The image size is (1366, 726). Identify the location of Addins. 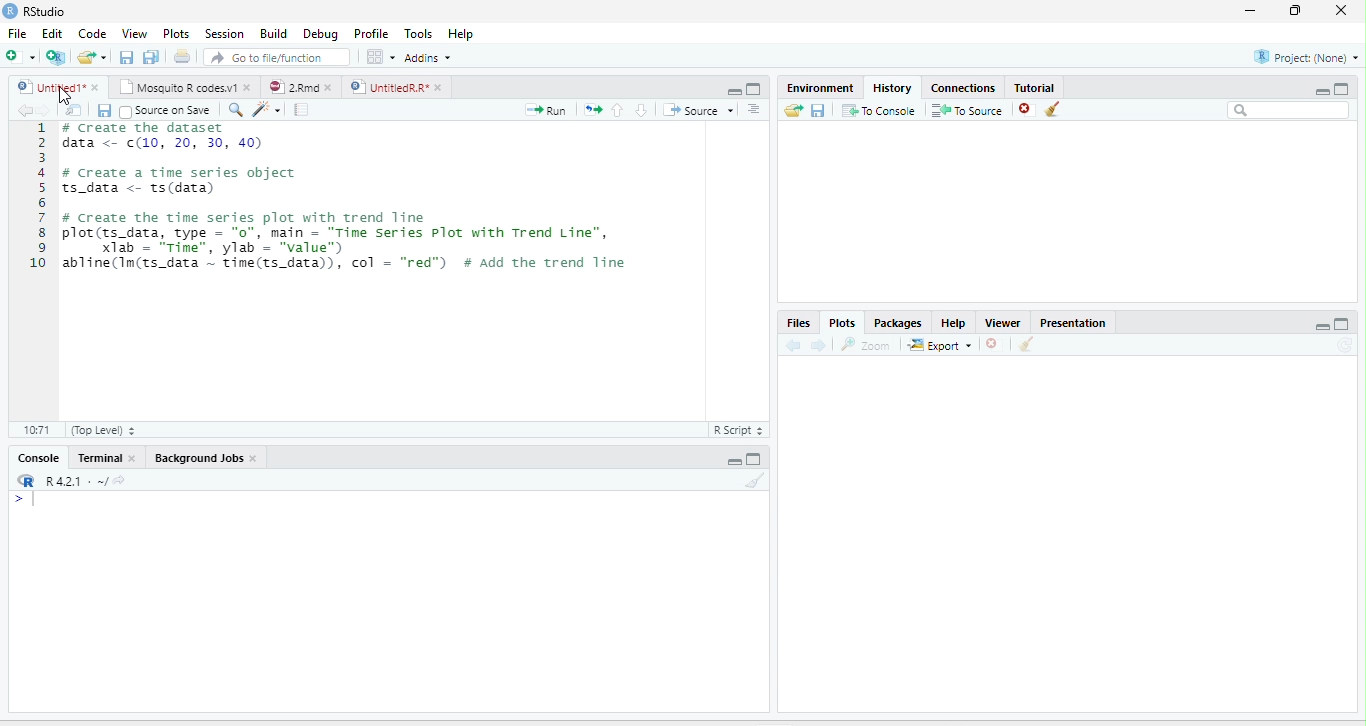
(428, 58).